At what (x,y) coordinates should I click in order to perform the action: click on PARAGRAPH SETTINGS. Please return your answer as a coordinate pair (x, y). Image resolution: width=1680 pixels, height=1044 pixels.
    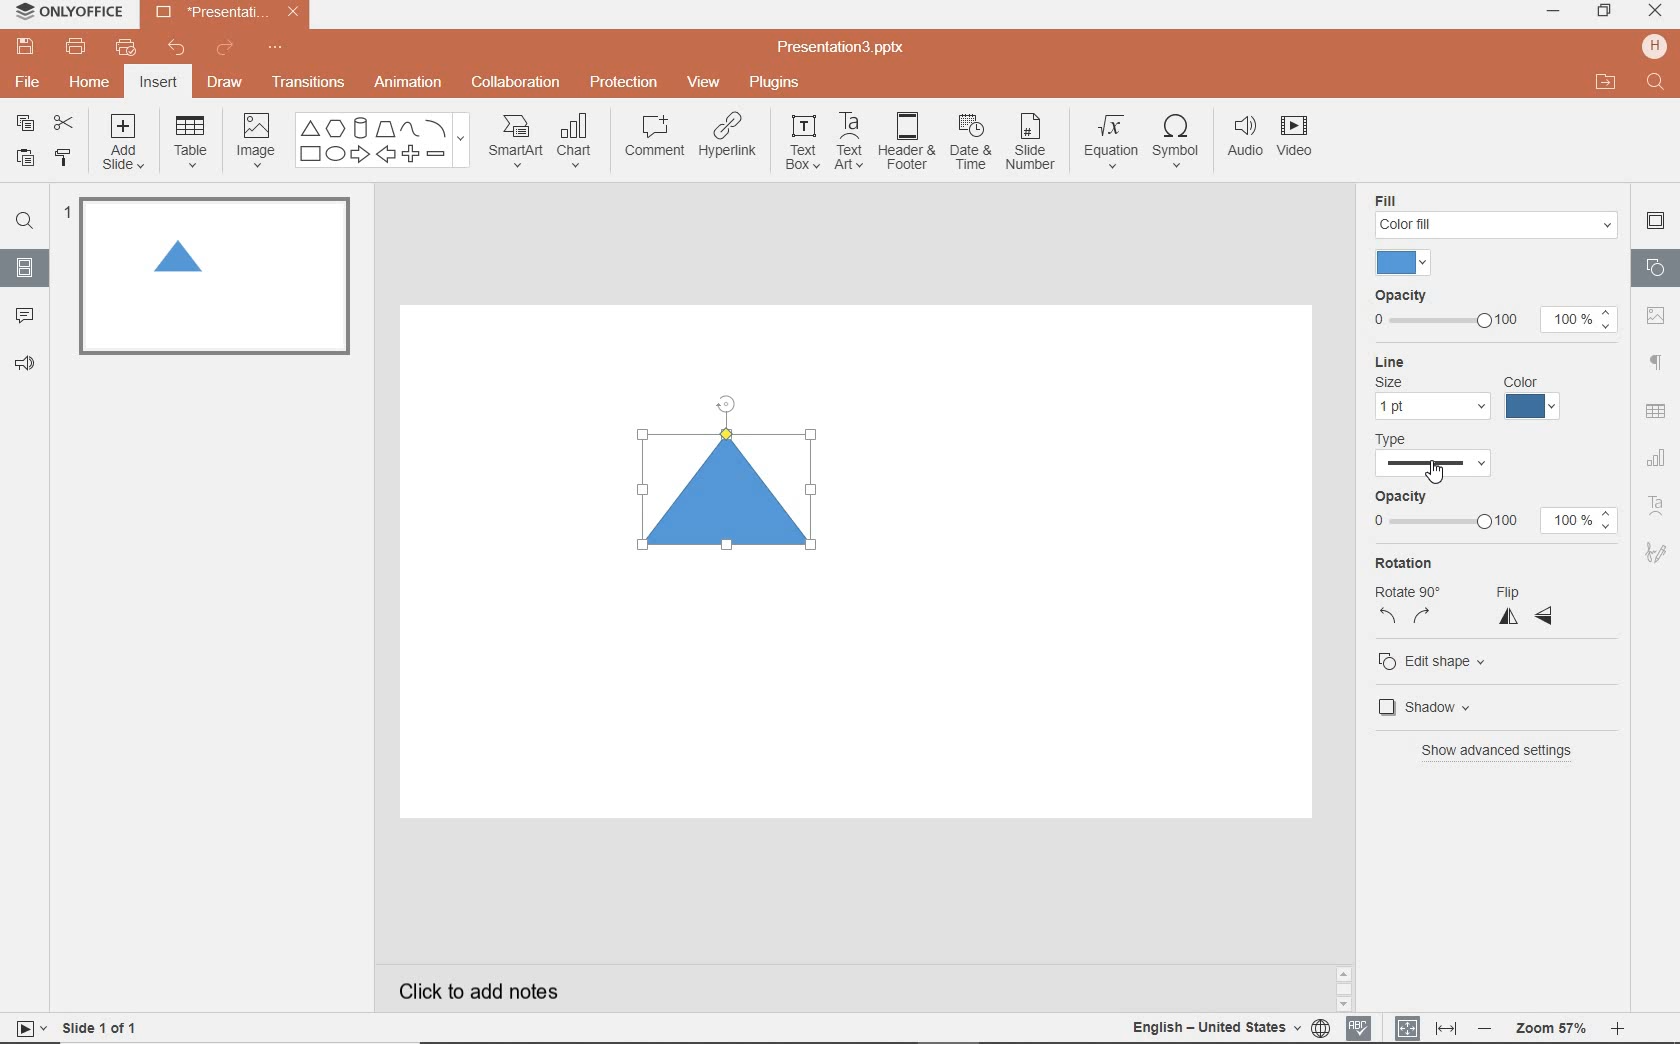
    Looking at the image, I should click on (1657, 363).